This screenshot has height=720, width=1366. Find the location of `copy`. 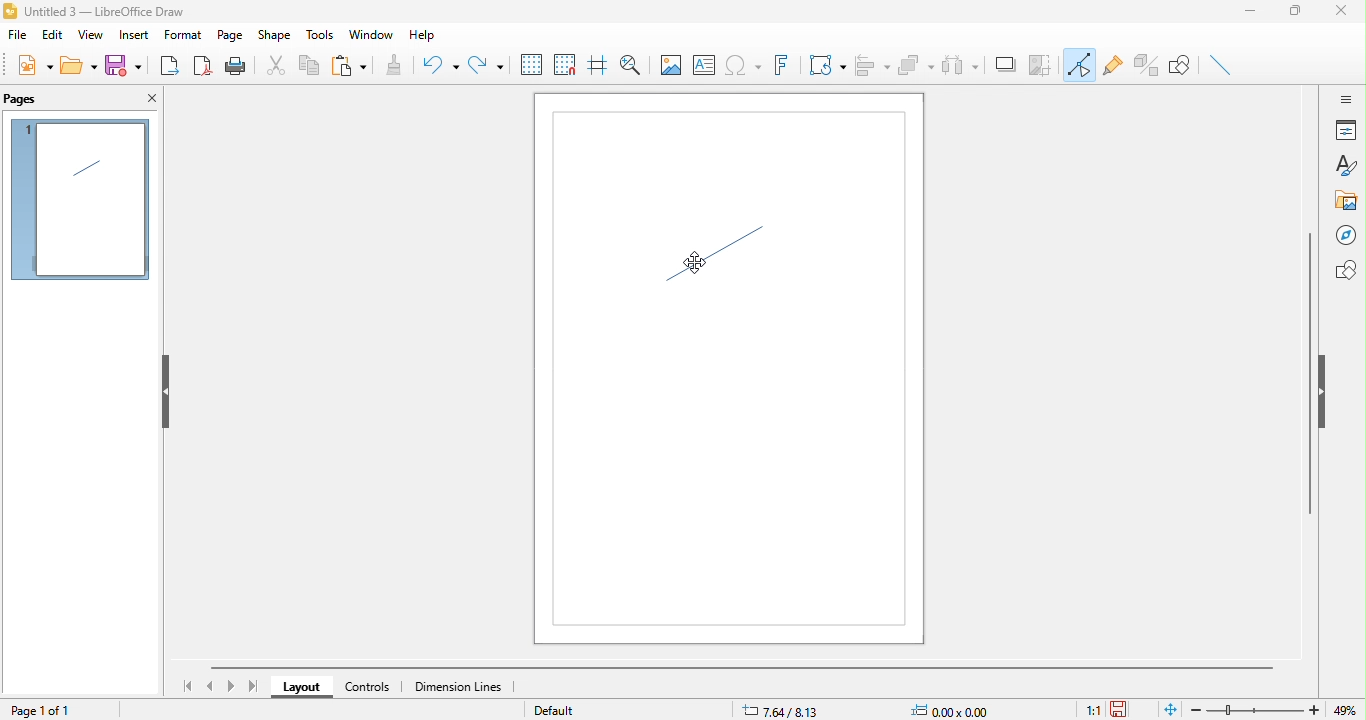

copy is located at coordinates (314, 64).